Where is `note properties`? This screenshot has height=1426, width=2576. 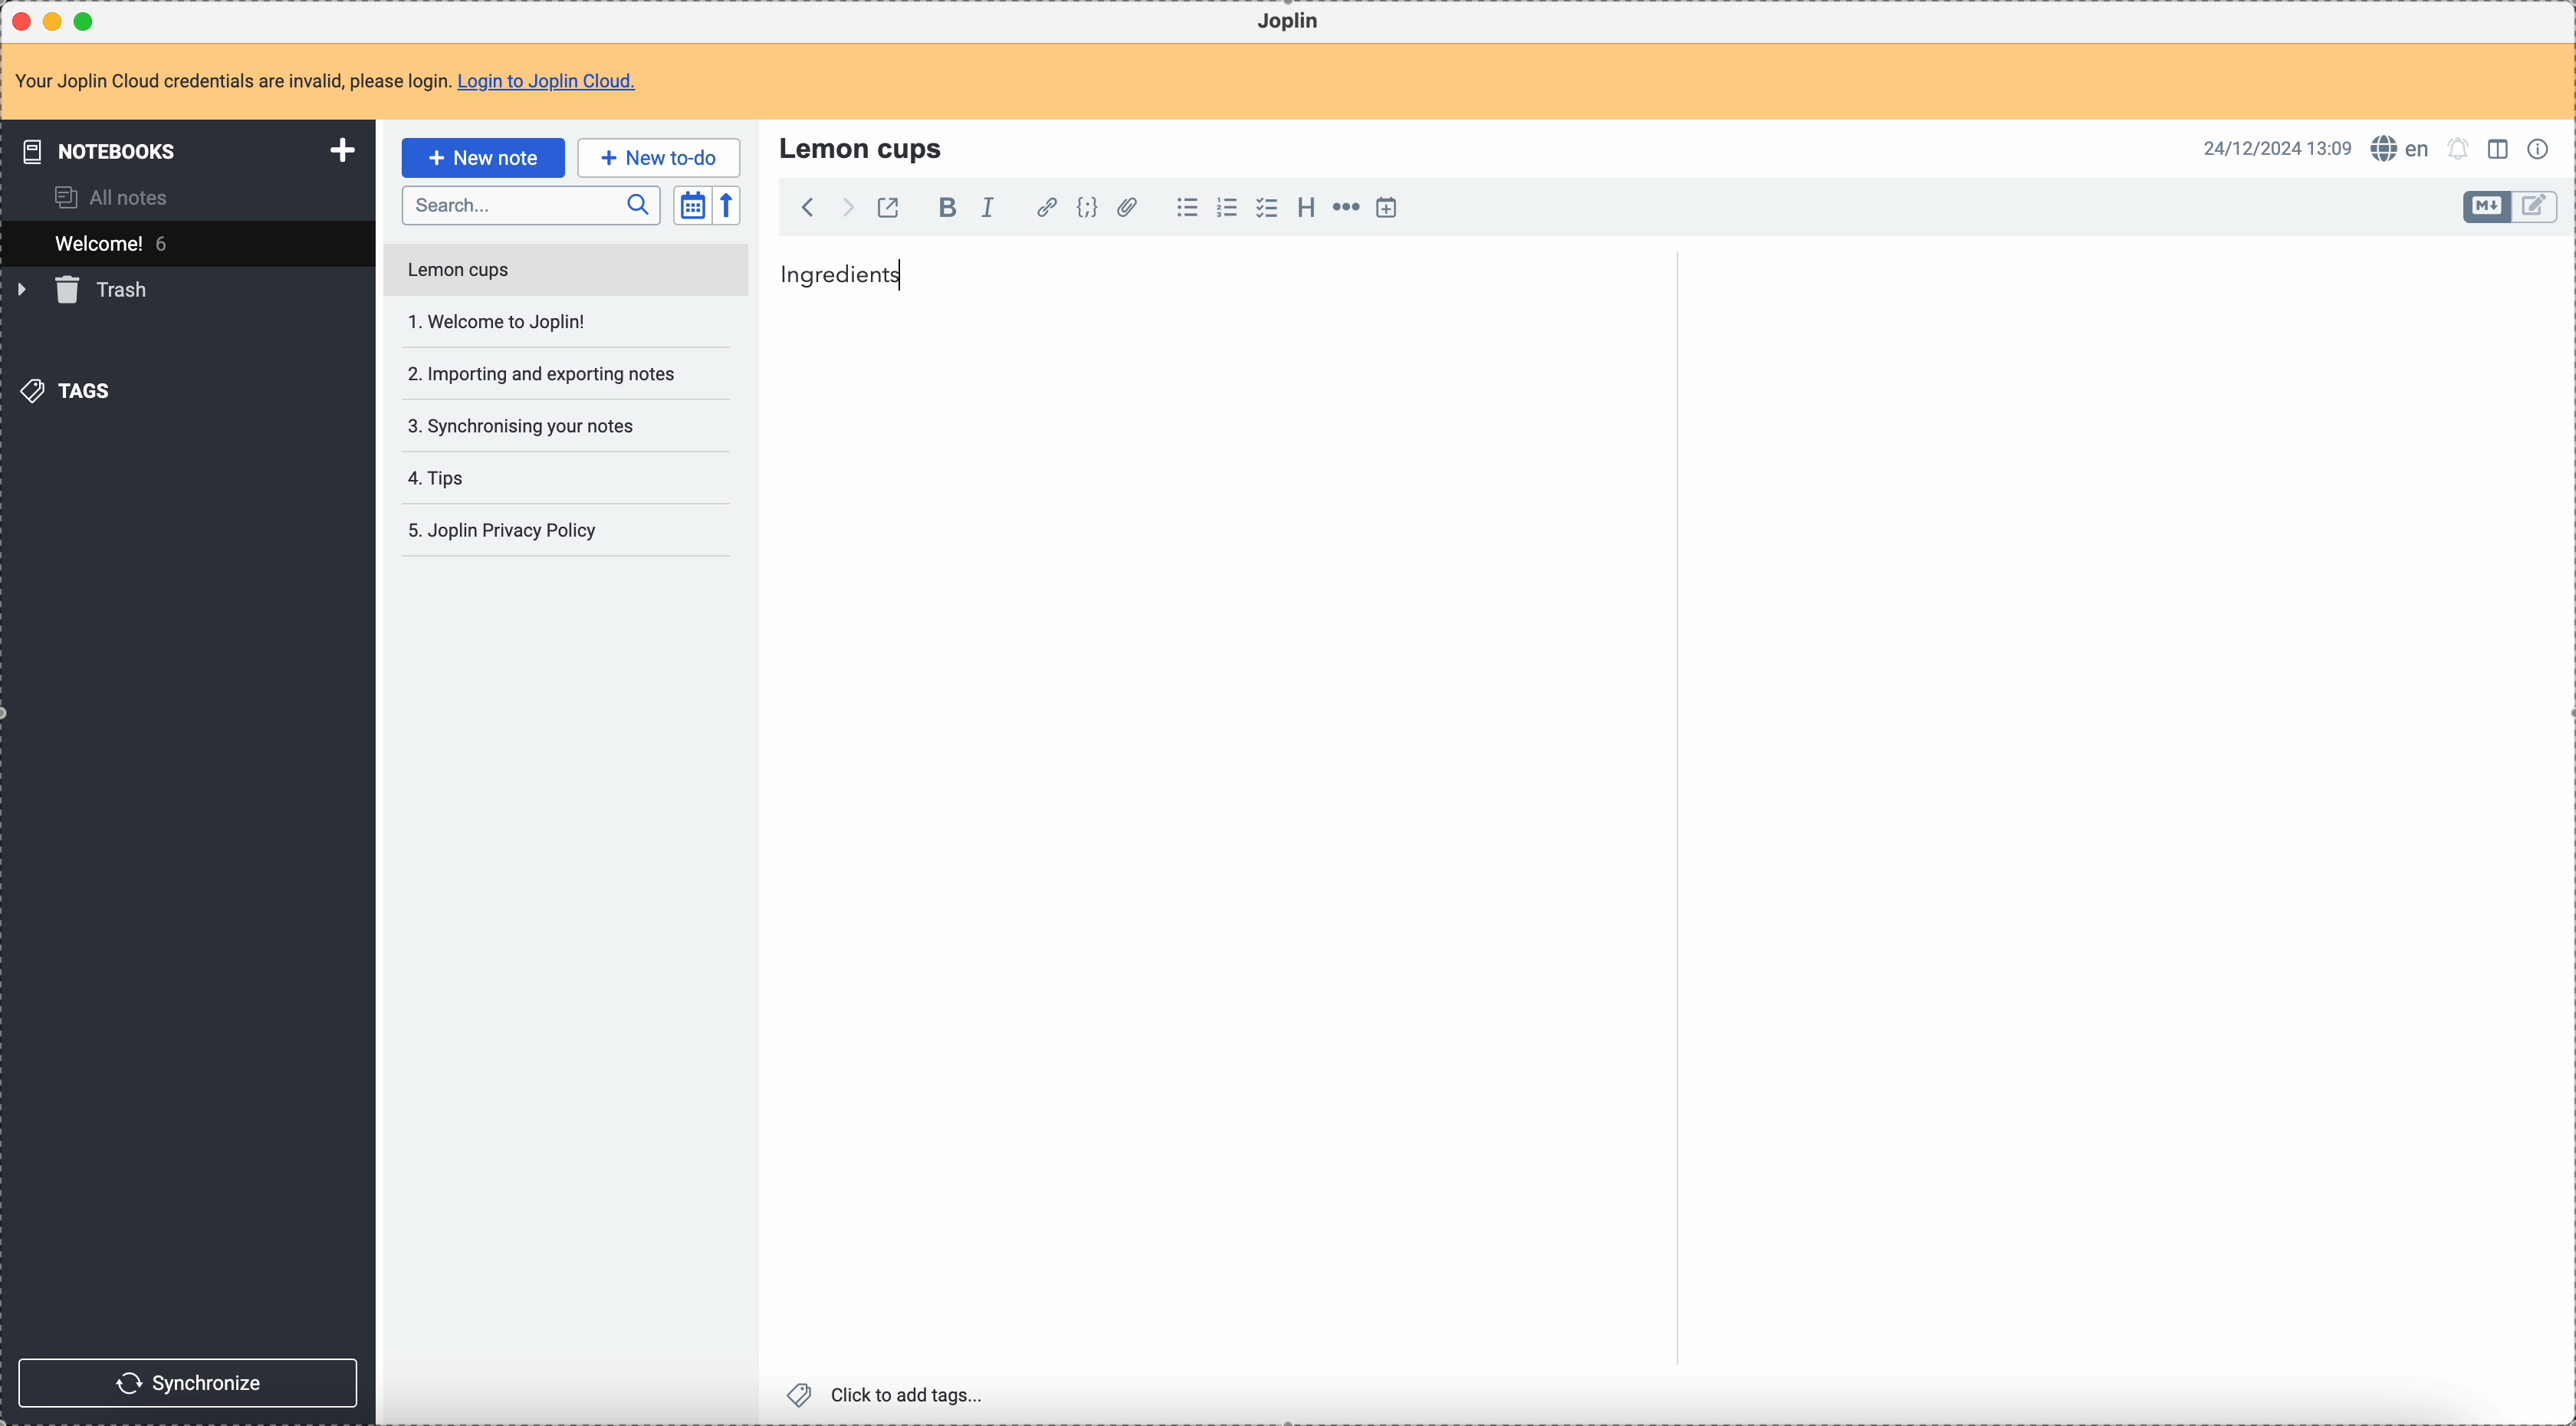
note properties is located at coordinates (2542, 147).